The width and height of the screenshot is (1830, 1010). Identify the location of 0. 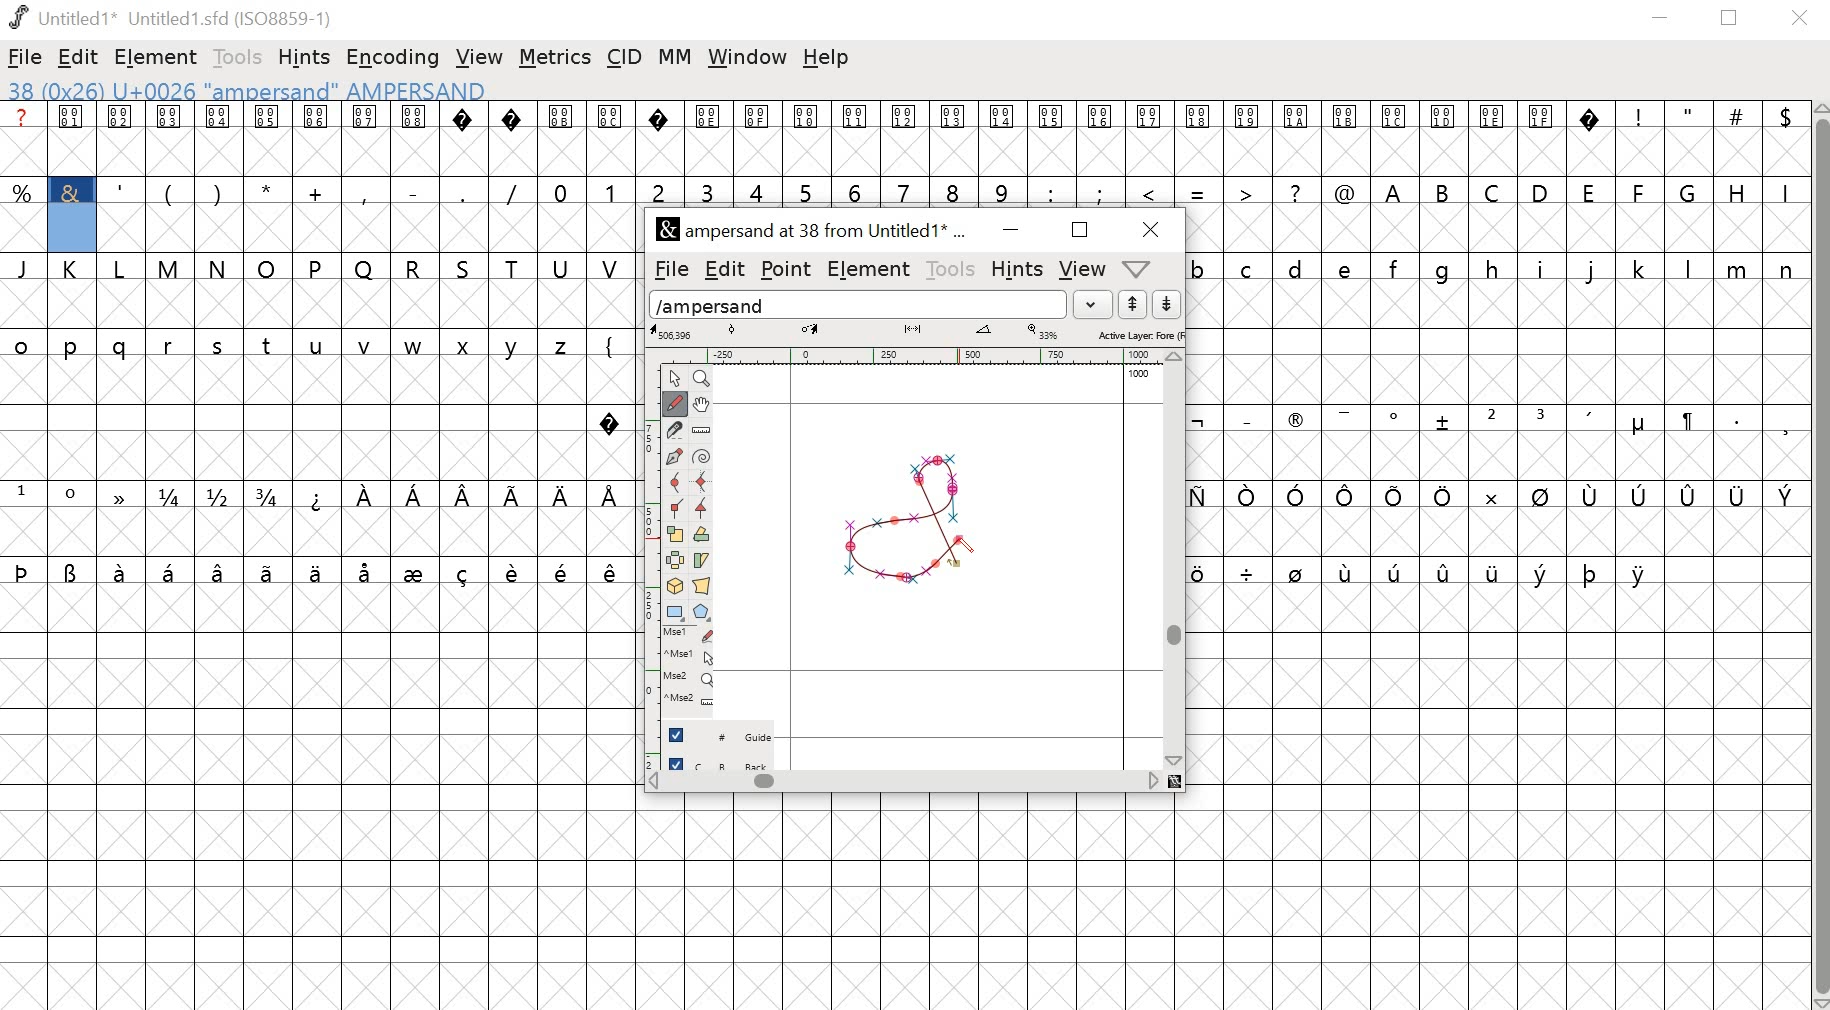
(74, 496).